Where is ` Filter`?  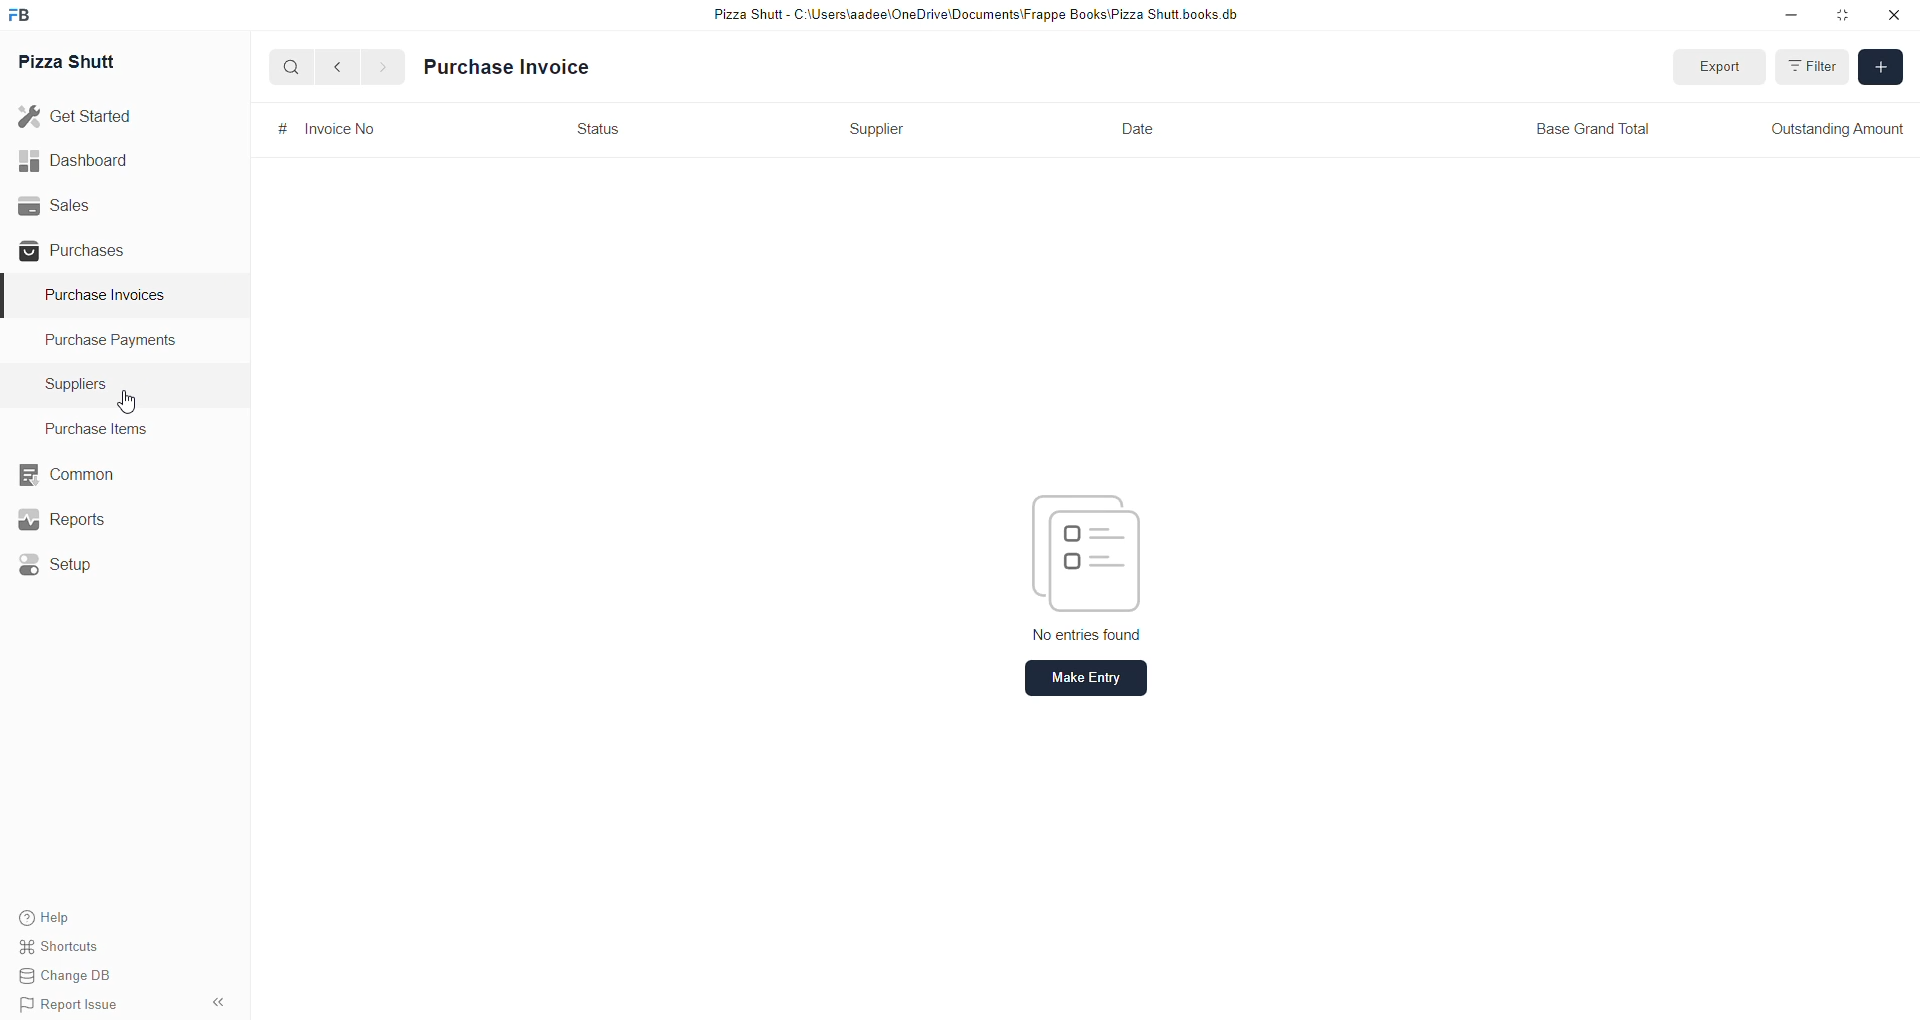
 Filter is located at coordinates (1822, 67).